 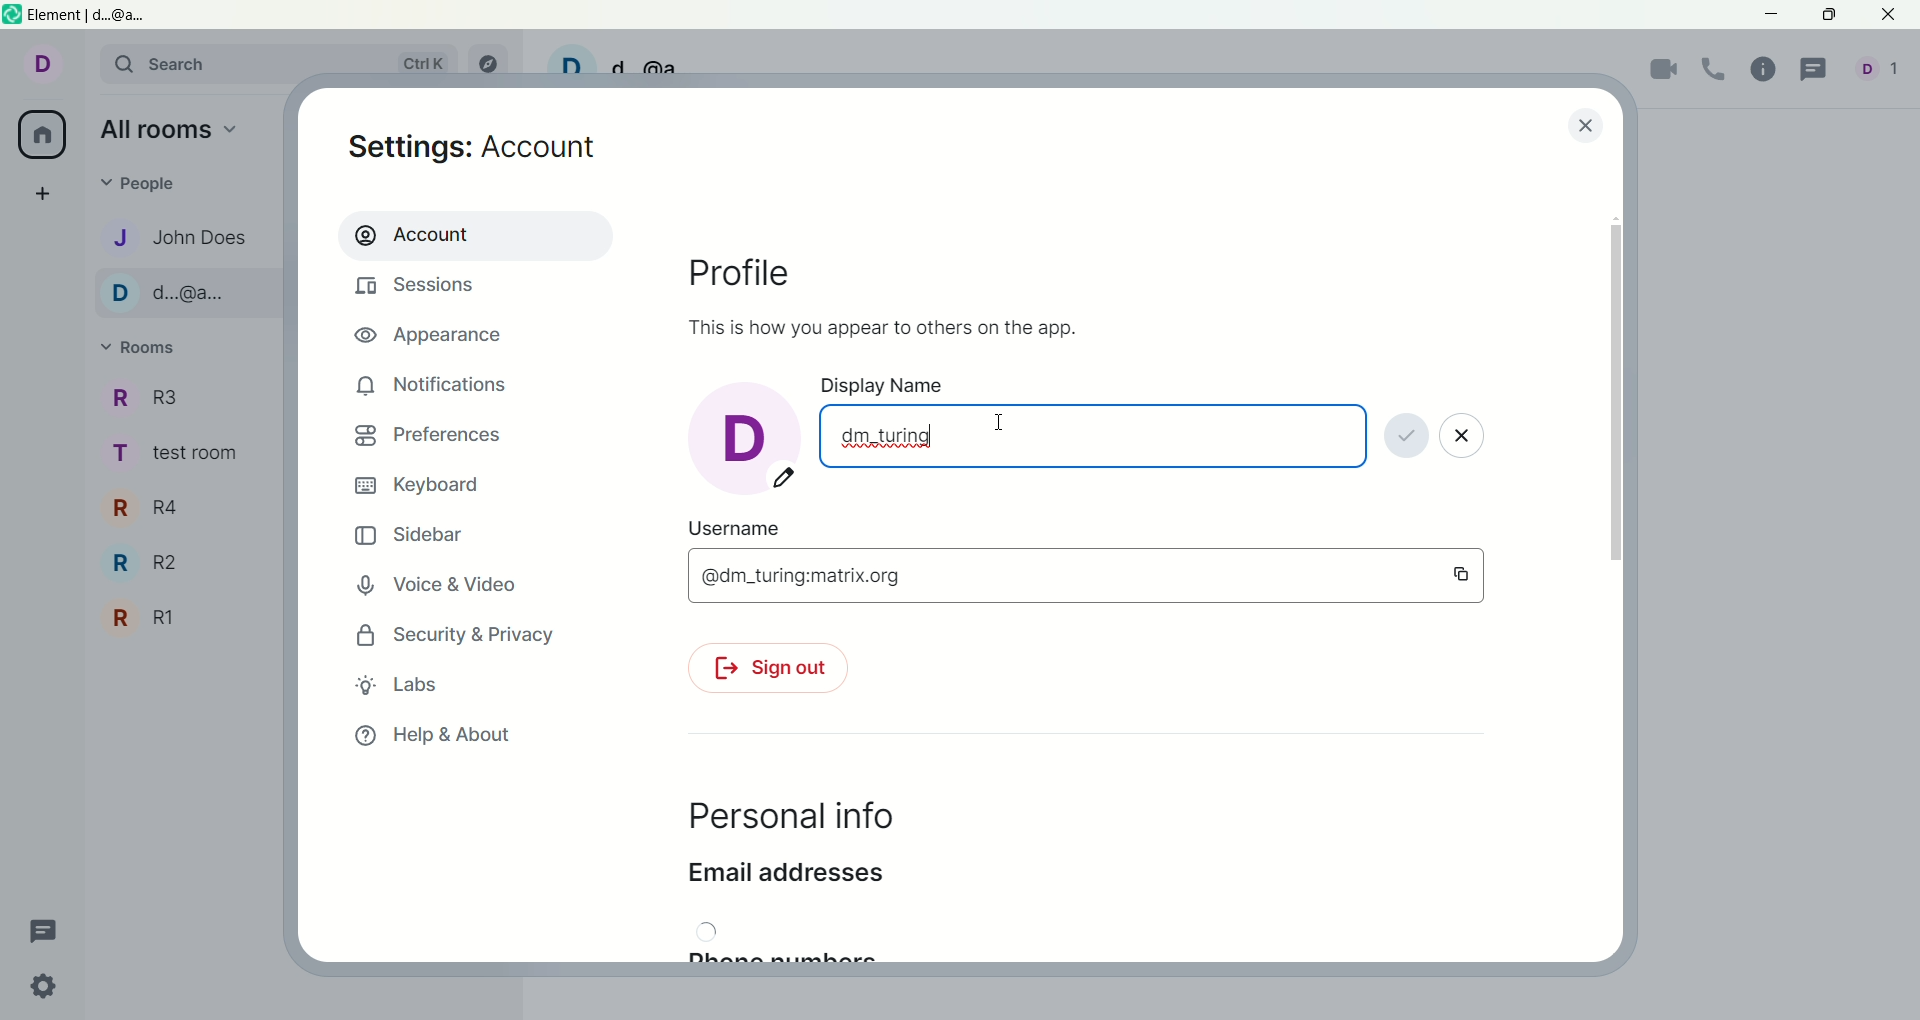 I want to click on sessions, so click(x=421, y=289).